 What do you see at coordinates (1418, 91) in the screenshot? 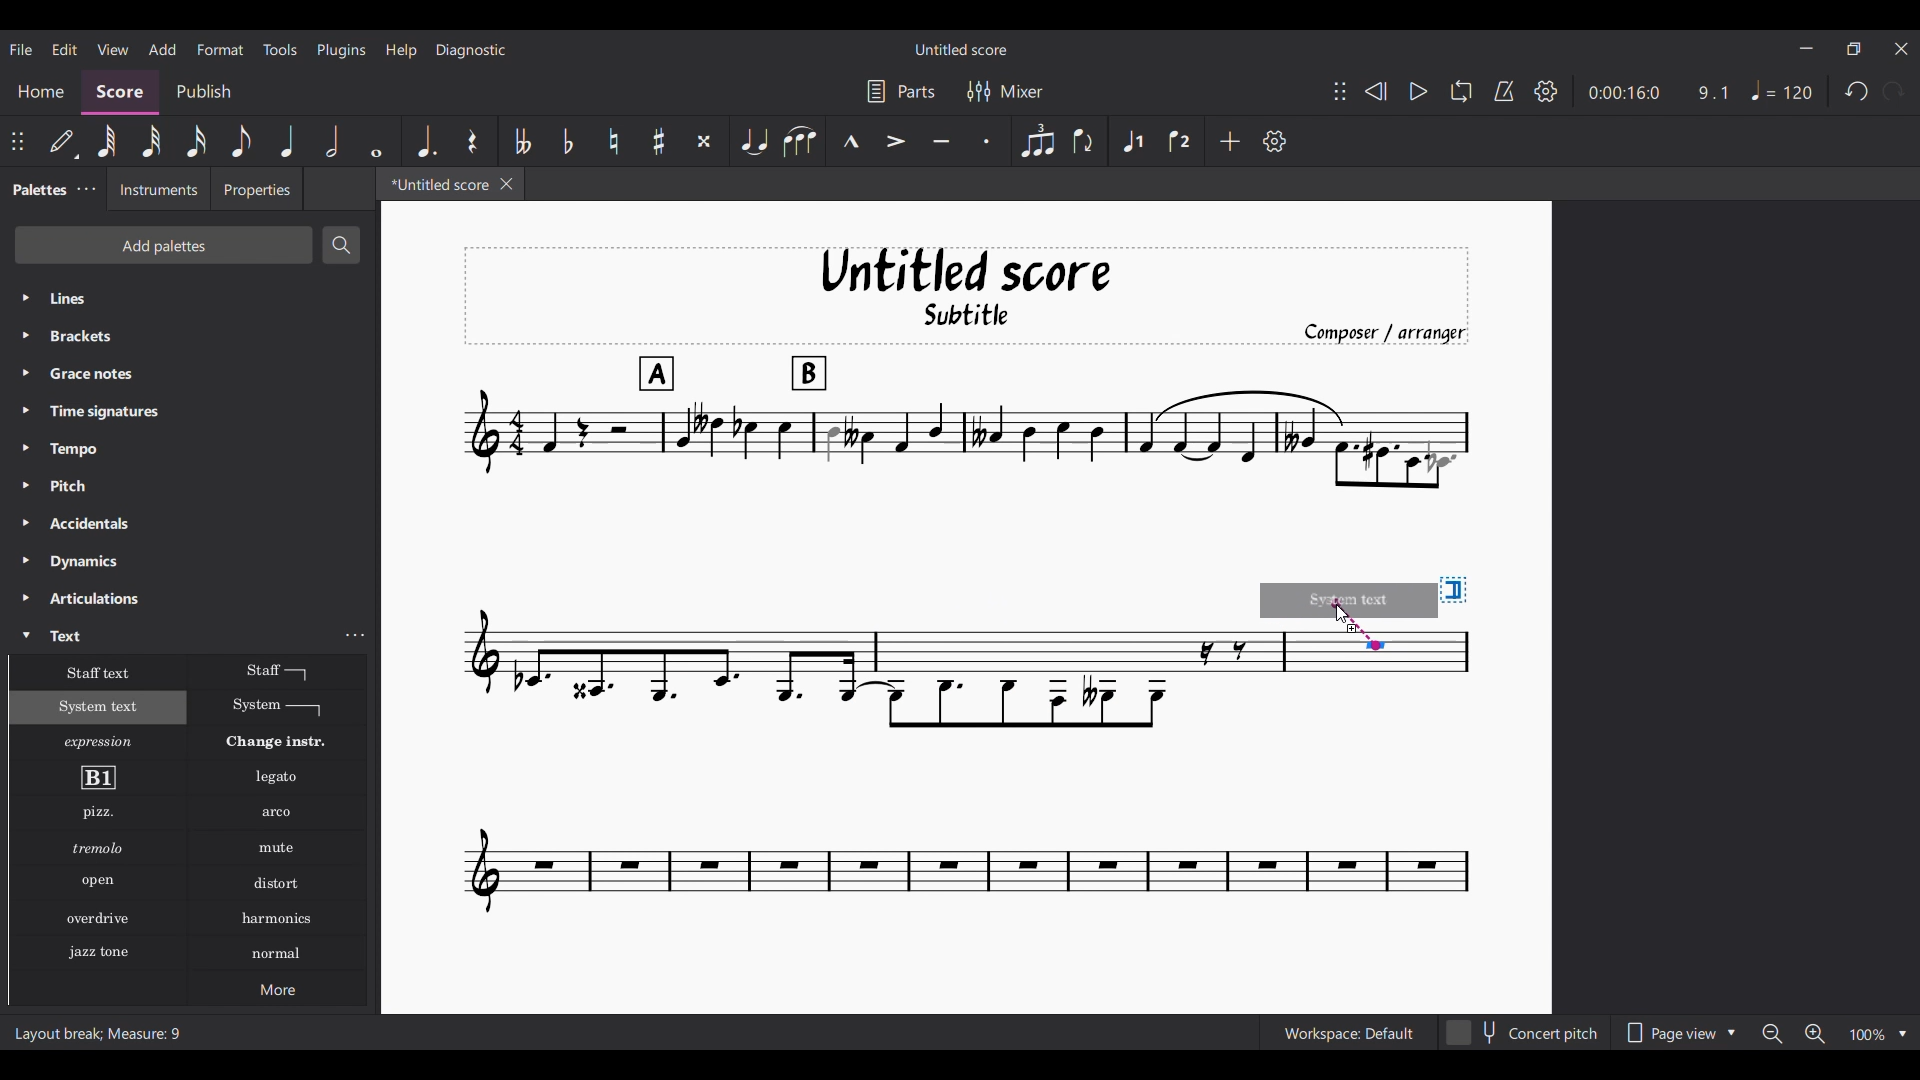
I see `Play` at bounding box center [1418, 91].